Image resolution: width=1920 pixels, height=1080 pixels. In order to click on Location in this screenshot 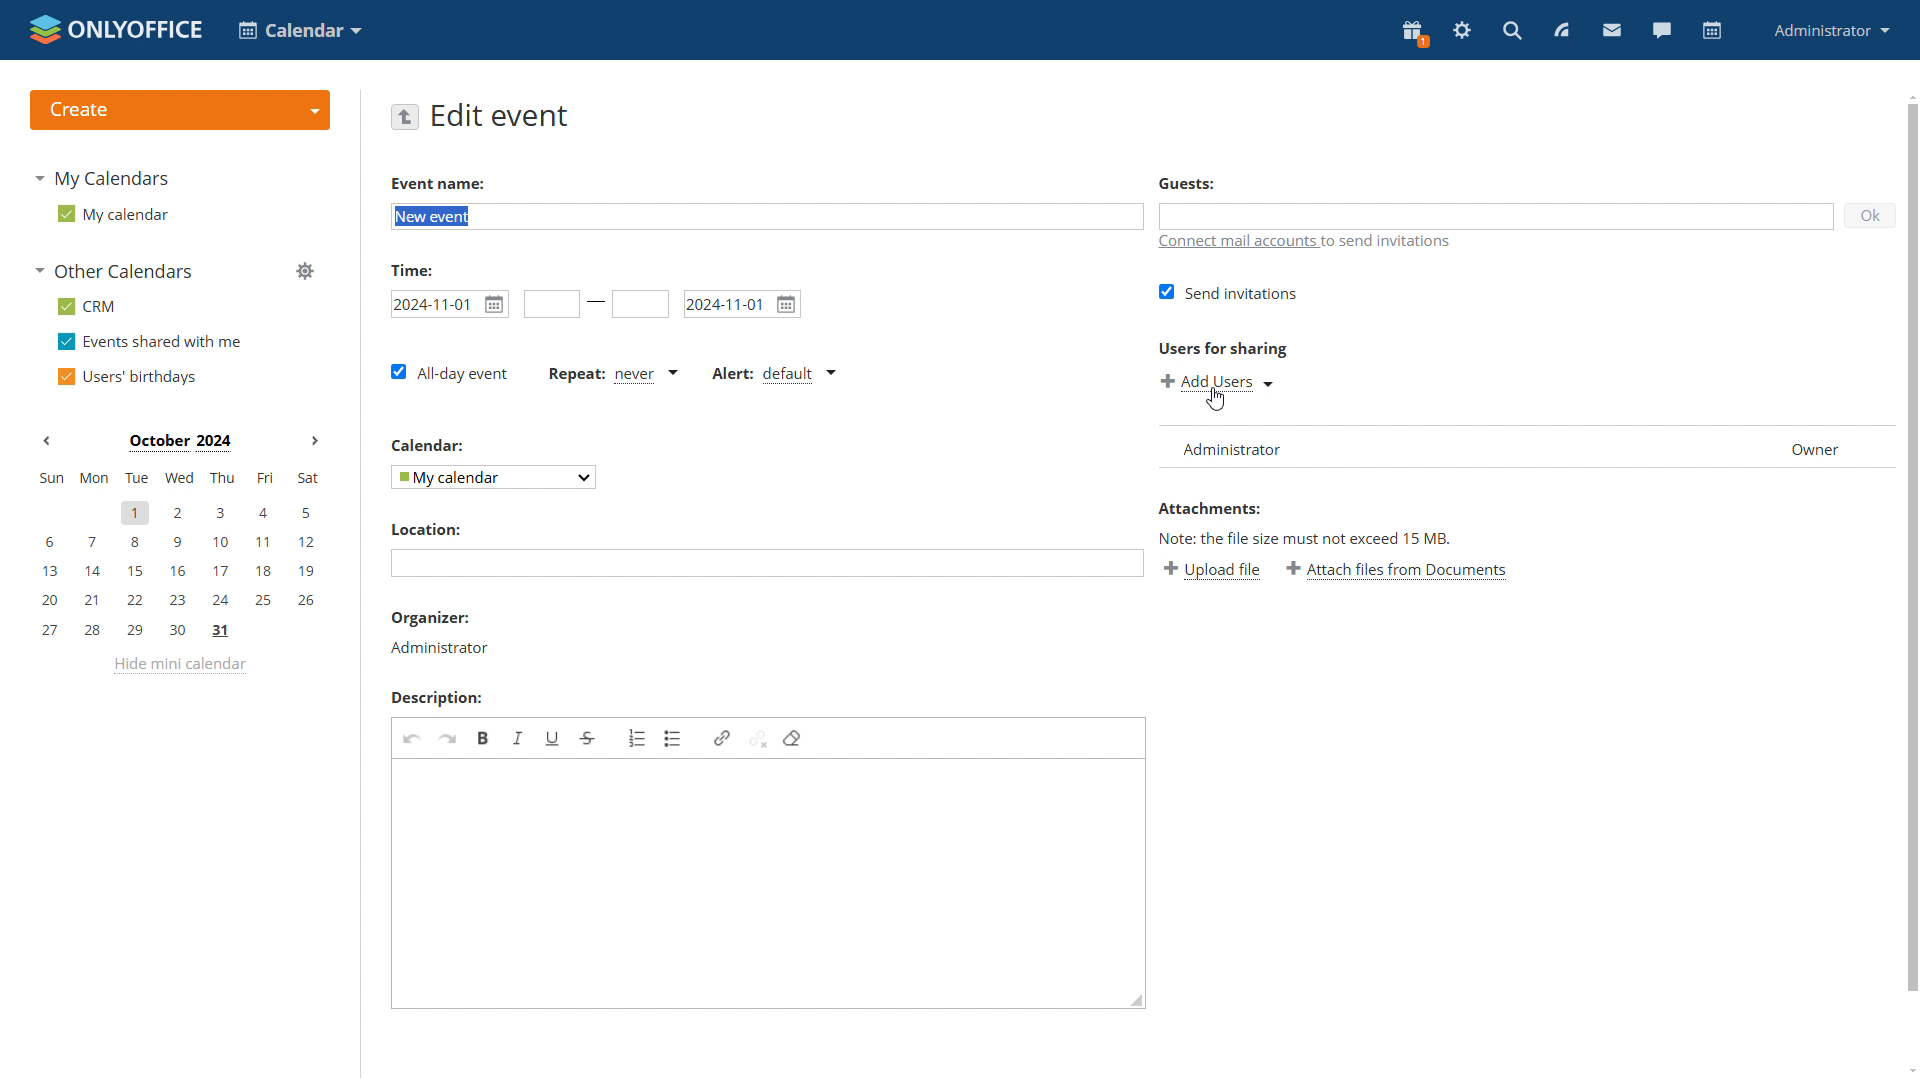, I will do `click(426, 529)`.